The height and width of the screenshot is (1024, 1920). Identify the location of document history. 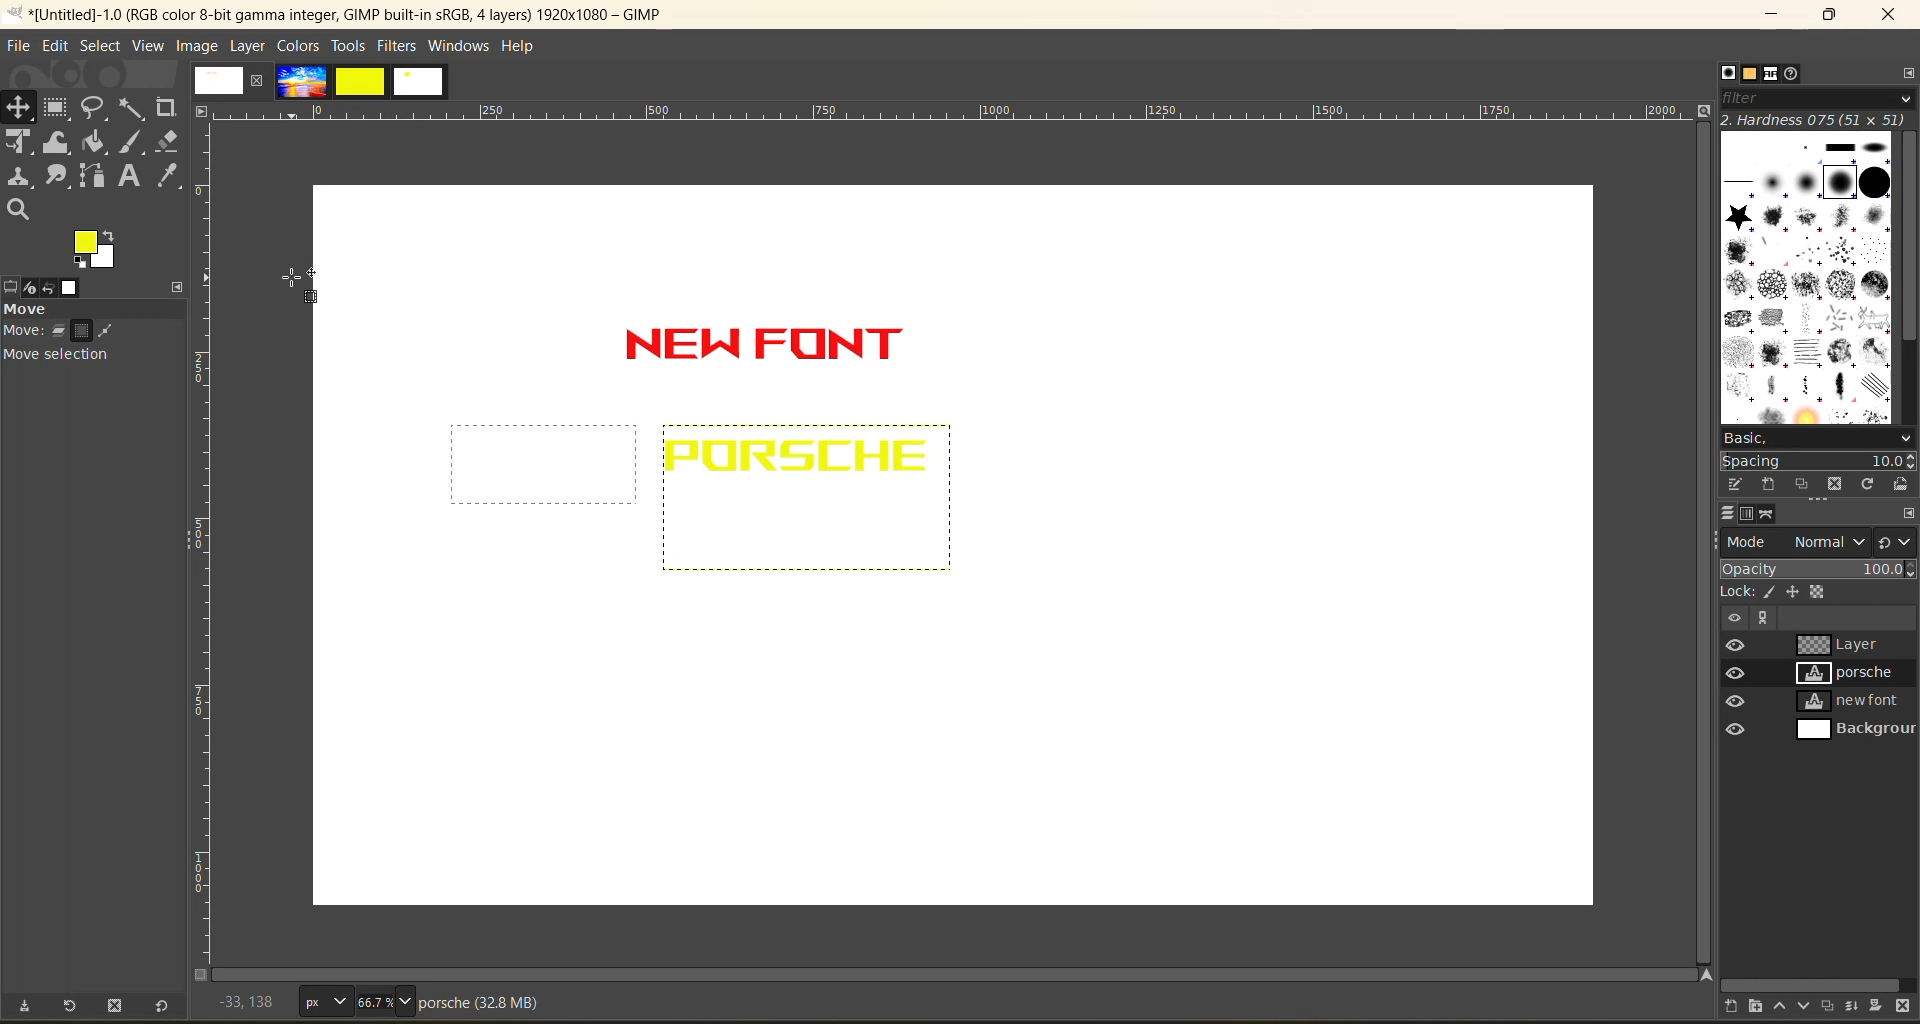
(1803, 72).